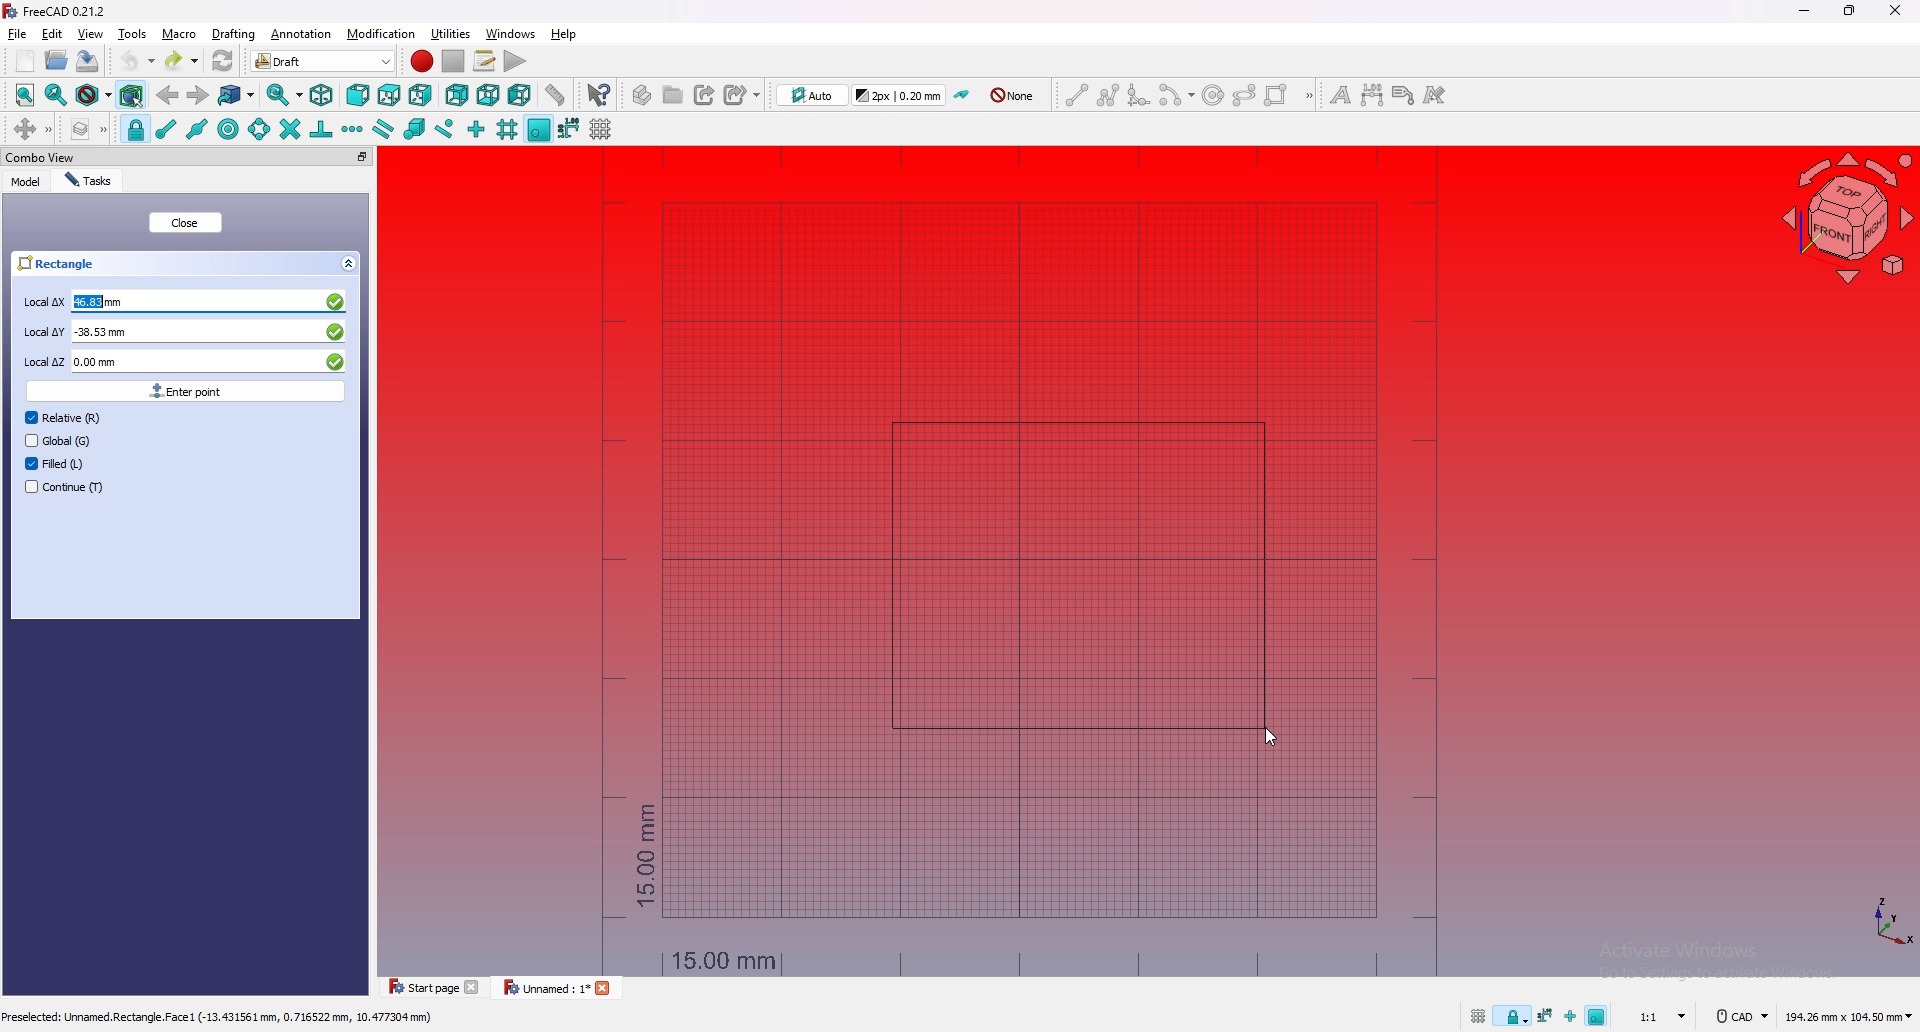 This screenshot has height=1032, width=1920. What do you see at coordinates (358, 95) in the screenshot?
I see `front` at bounding box center [358, 95].